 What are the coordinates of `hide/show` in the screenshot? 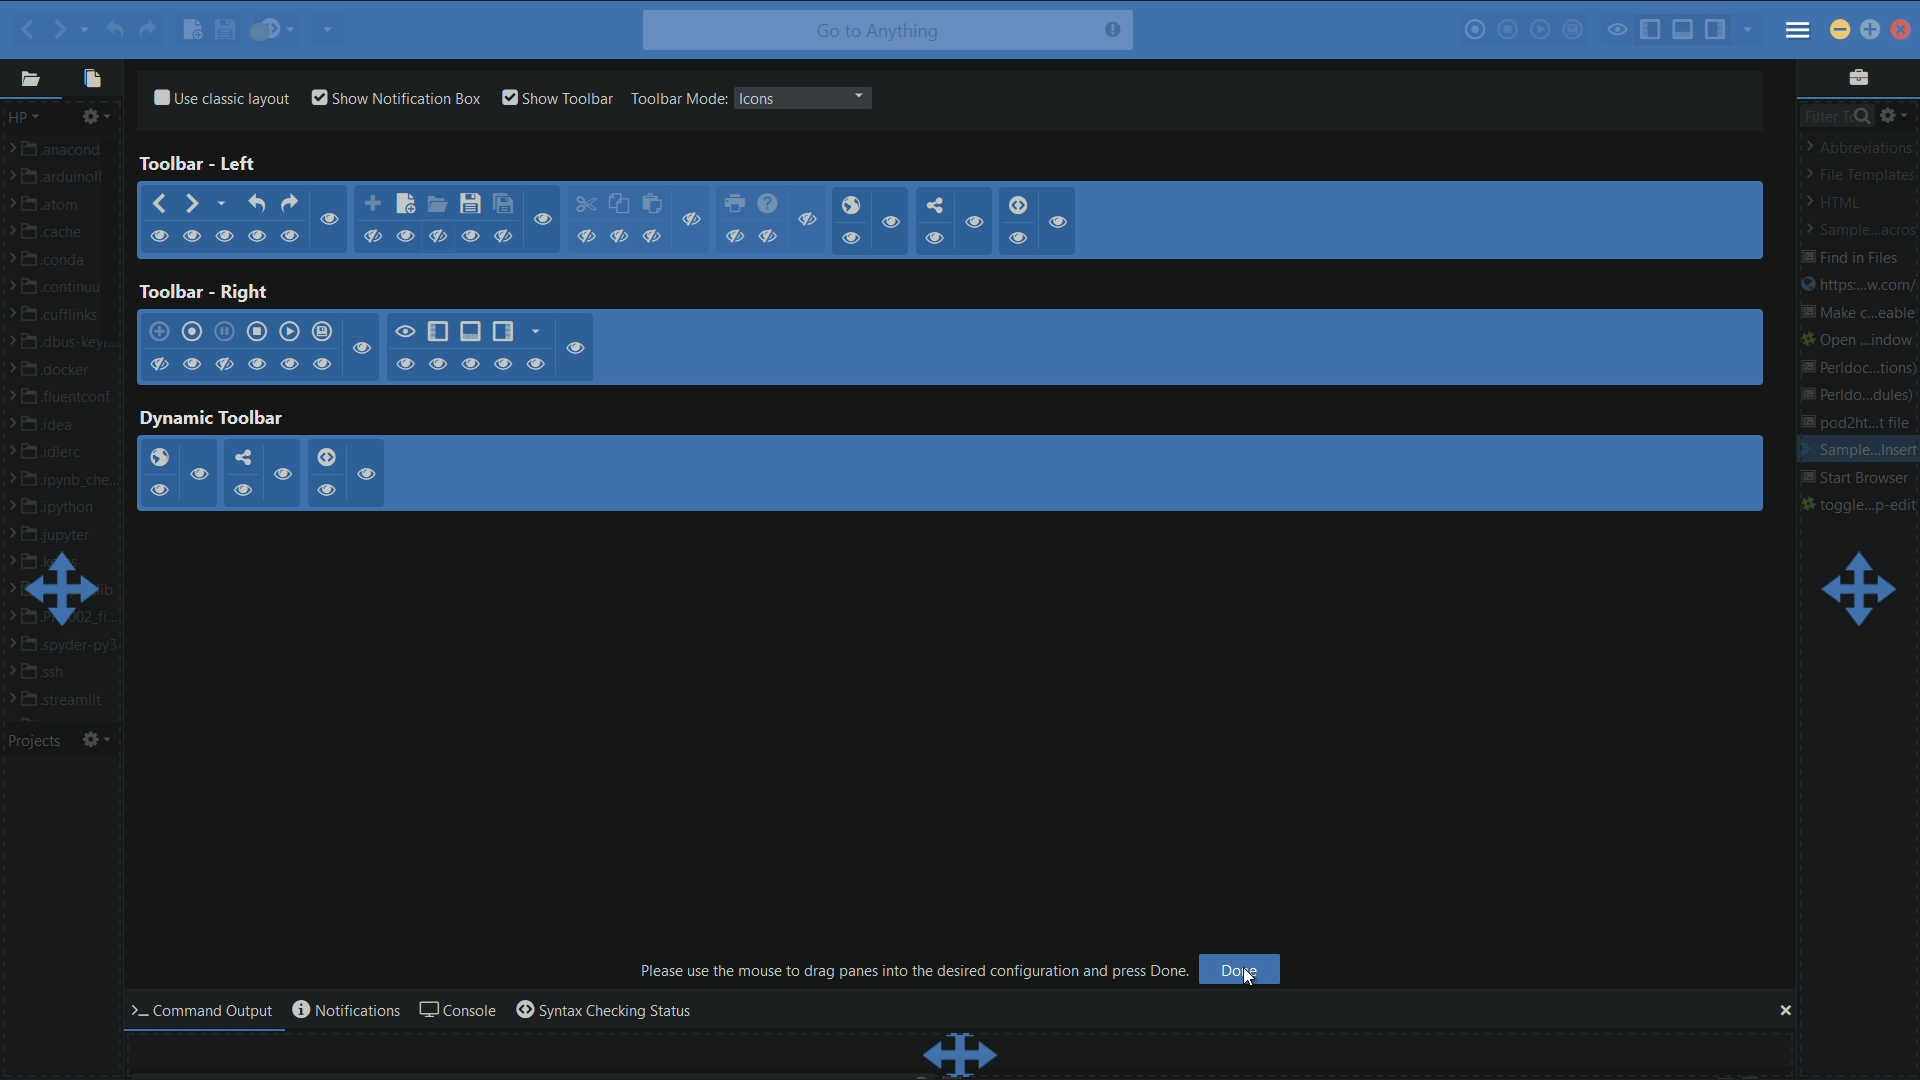 It's located at (536, 364).